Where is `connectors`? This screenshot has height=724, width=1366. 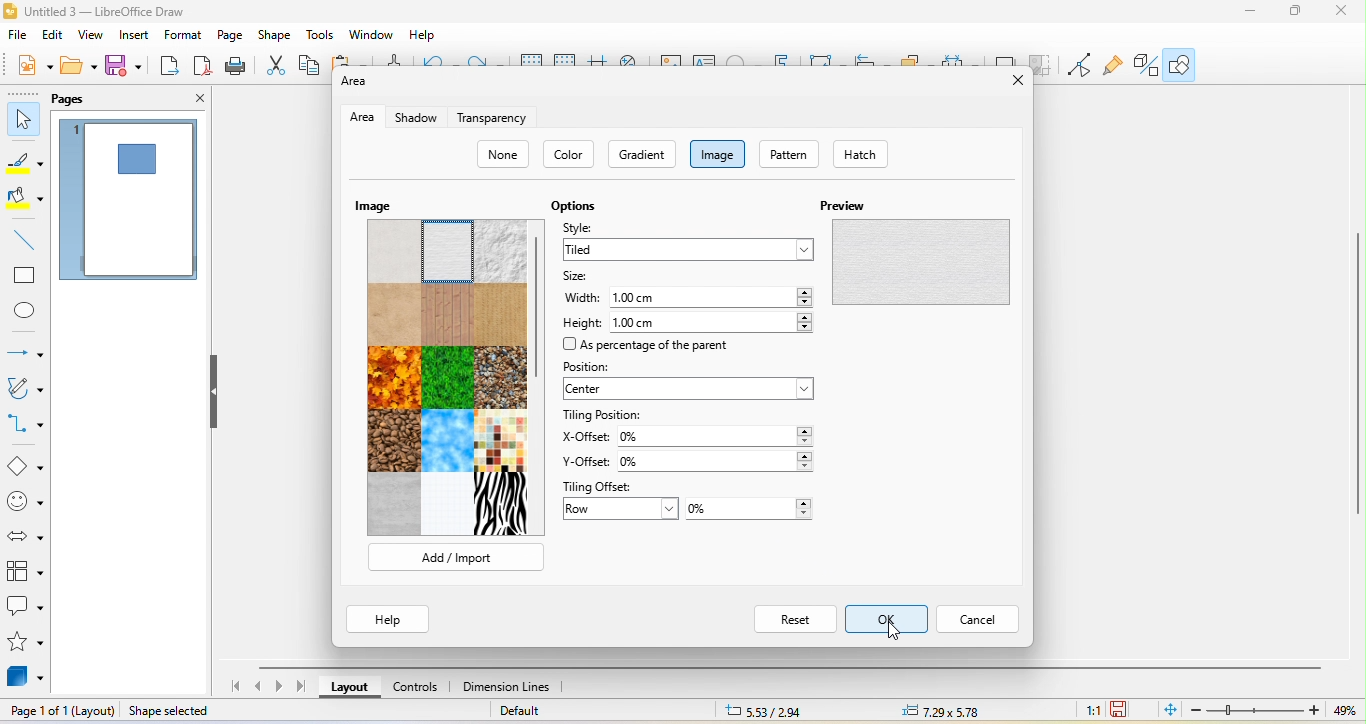
connectors is located at coordinates (26, 424).